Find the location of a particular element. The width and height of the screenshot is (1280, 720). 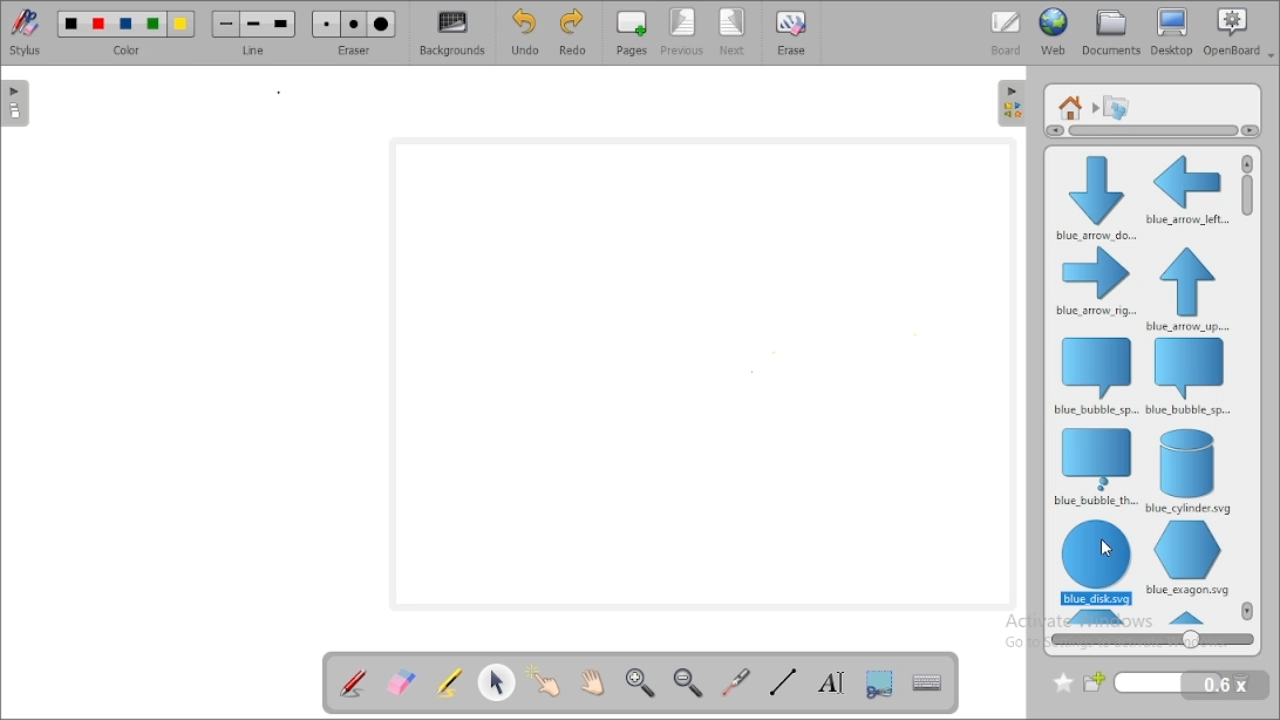

backgrounds is located at coordinates (451, 33).